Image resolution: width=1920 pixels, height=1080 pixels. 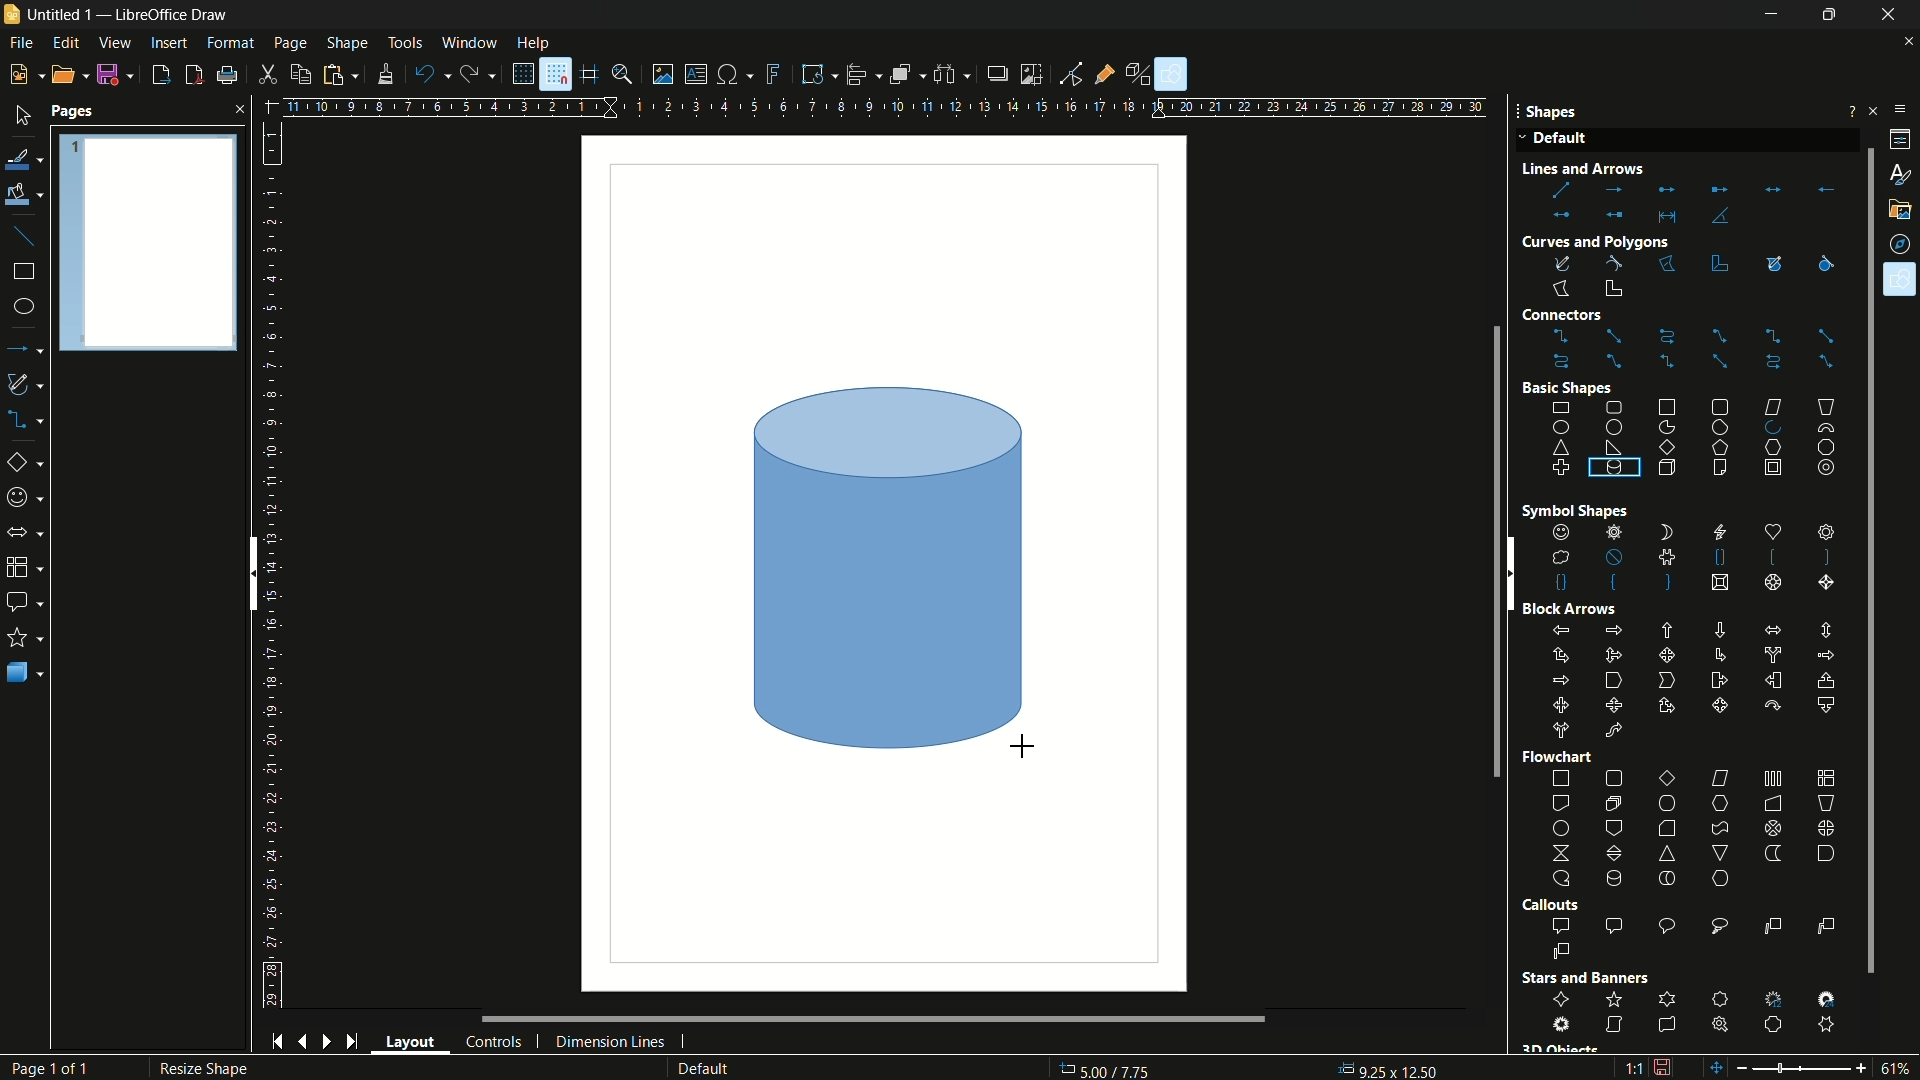 I want to click on tools menu, so click(x=405, y=43).